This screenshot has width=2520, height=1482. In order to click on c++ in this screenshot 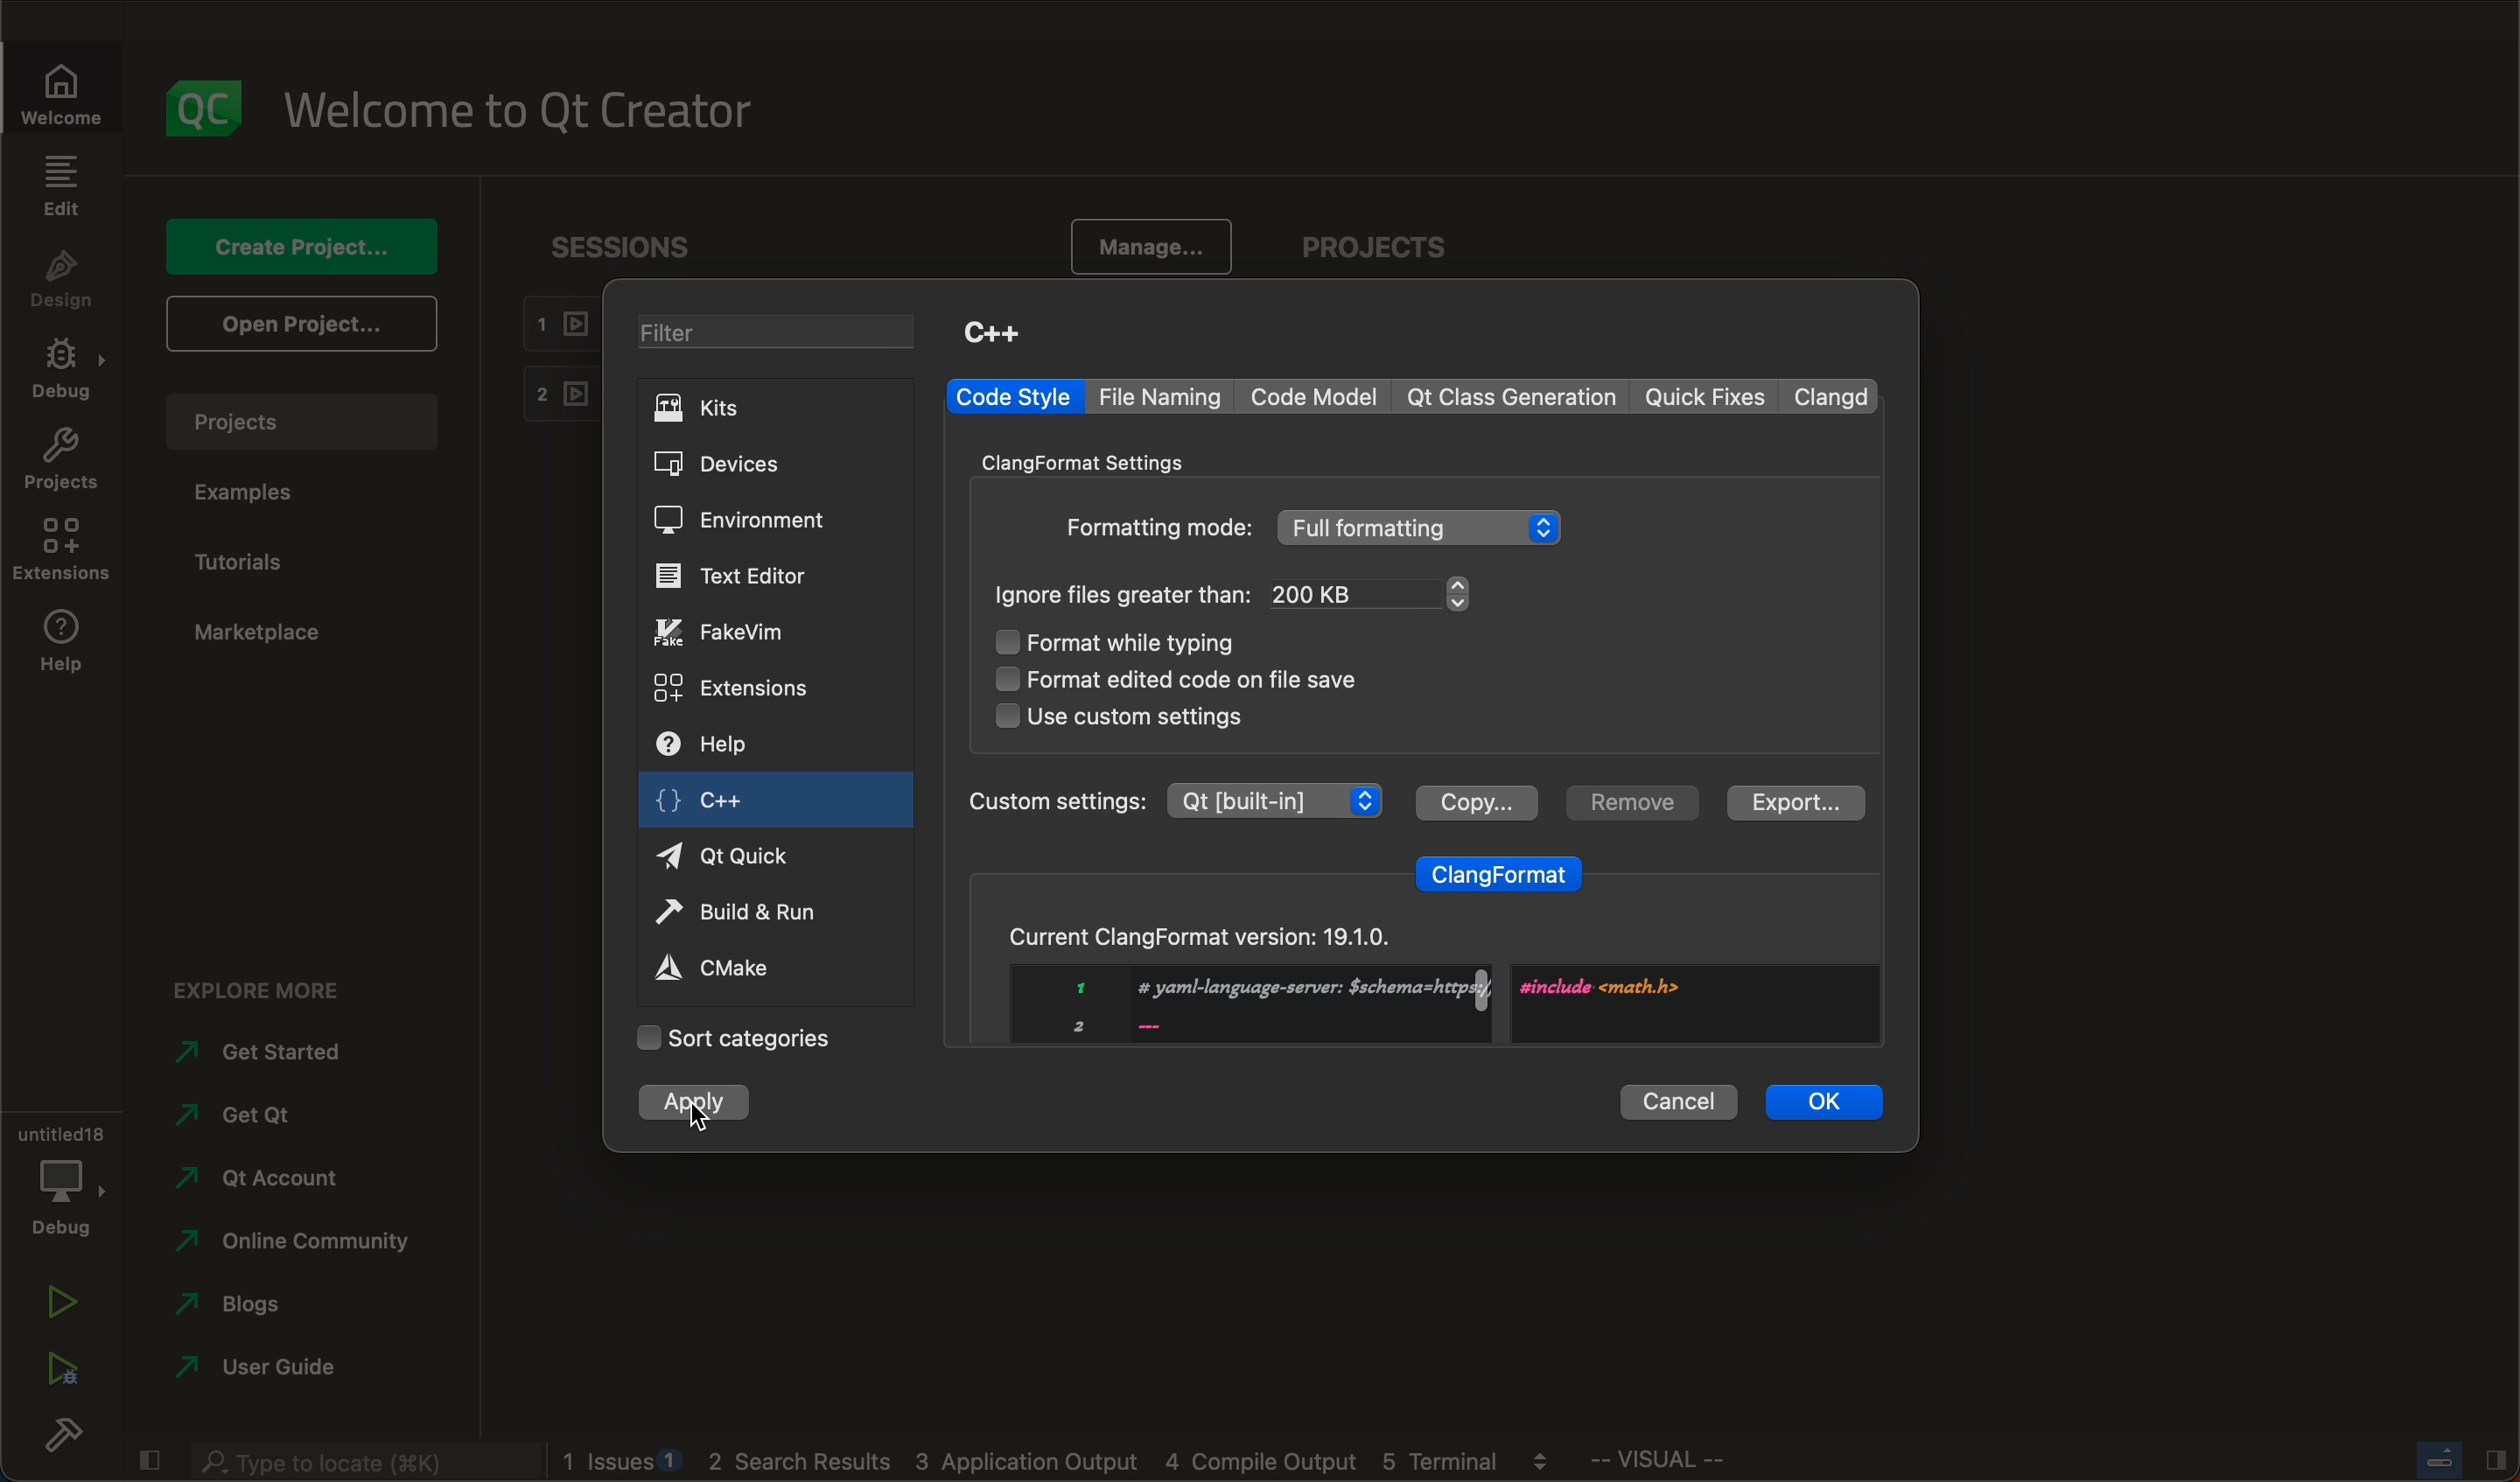, I will do `click(723, 805)`.